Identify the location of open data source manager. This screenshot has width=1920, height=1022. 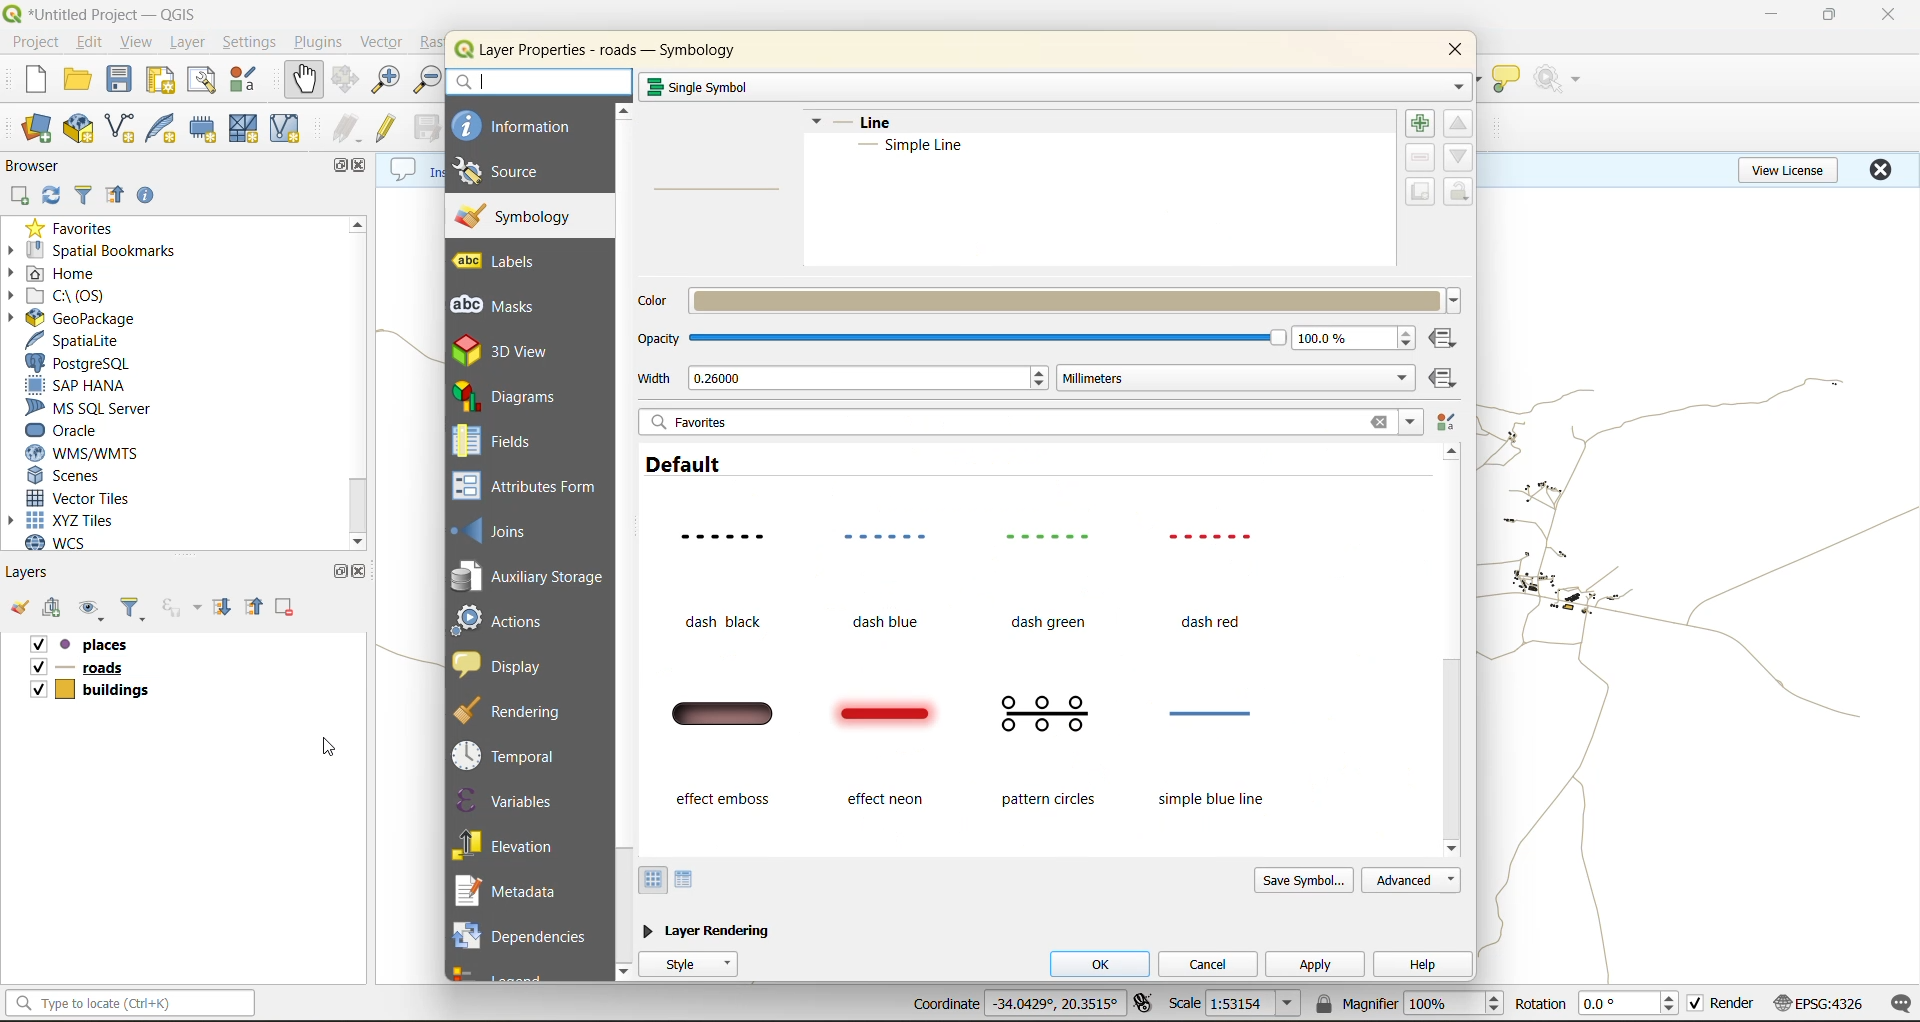
(35, 126).